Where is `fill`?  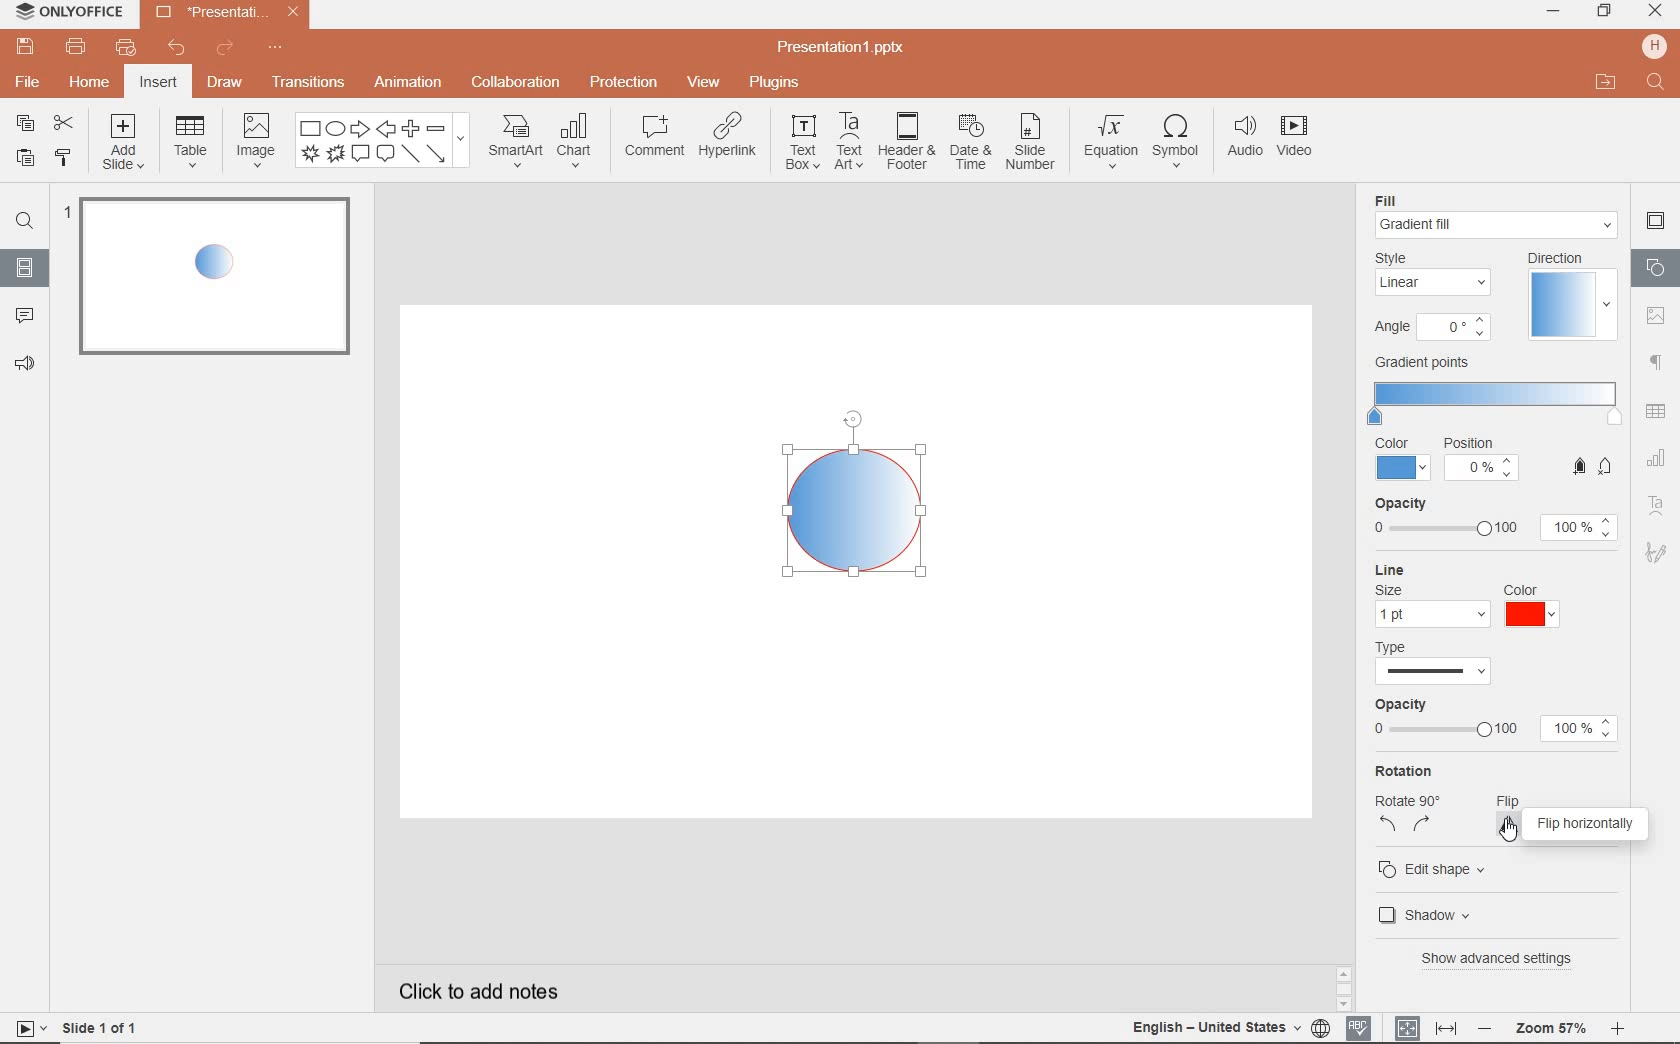
fill is located at coordinates (1397, 198).